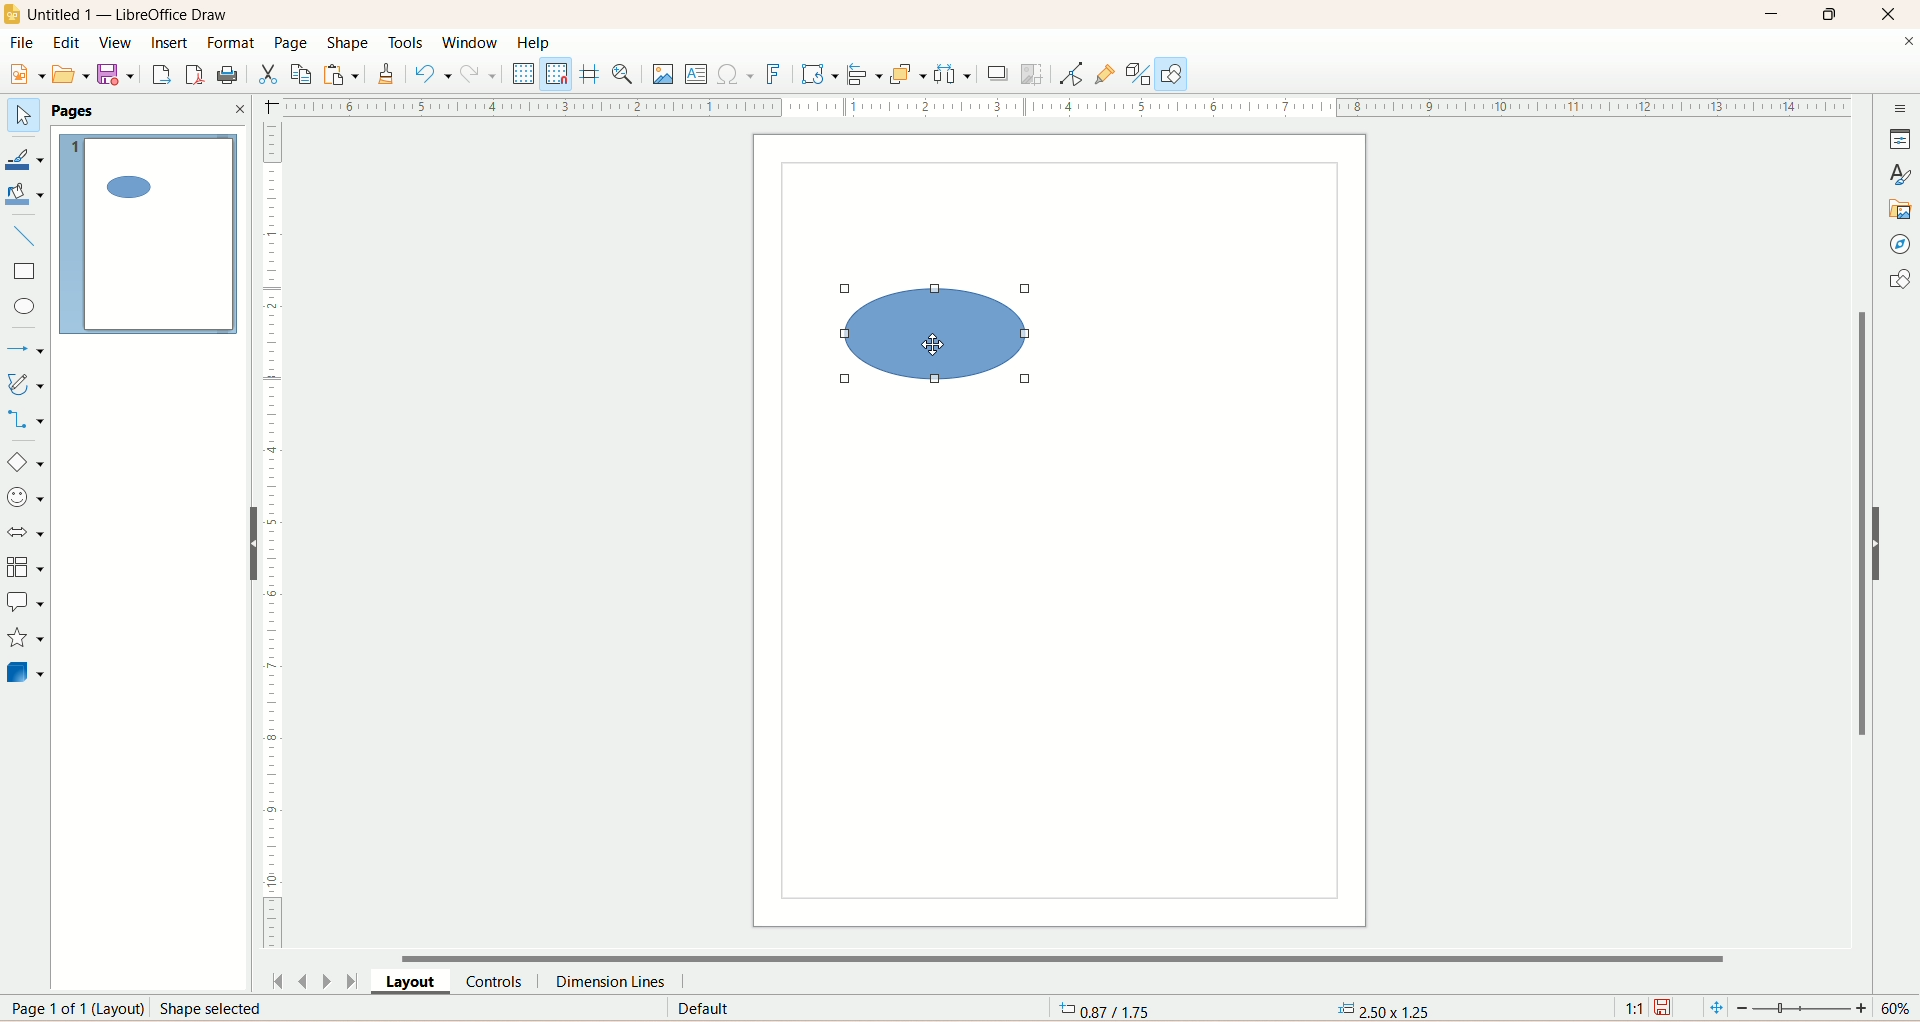 Image resolution: width=1920 pixels, height=1022 pixels. Describe the element at coordinates (591, 76) in the screenshot. I see `helpline` at that location.